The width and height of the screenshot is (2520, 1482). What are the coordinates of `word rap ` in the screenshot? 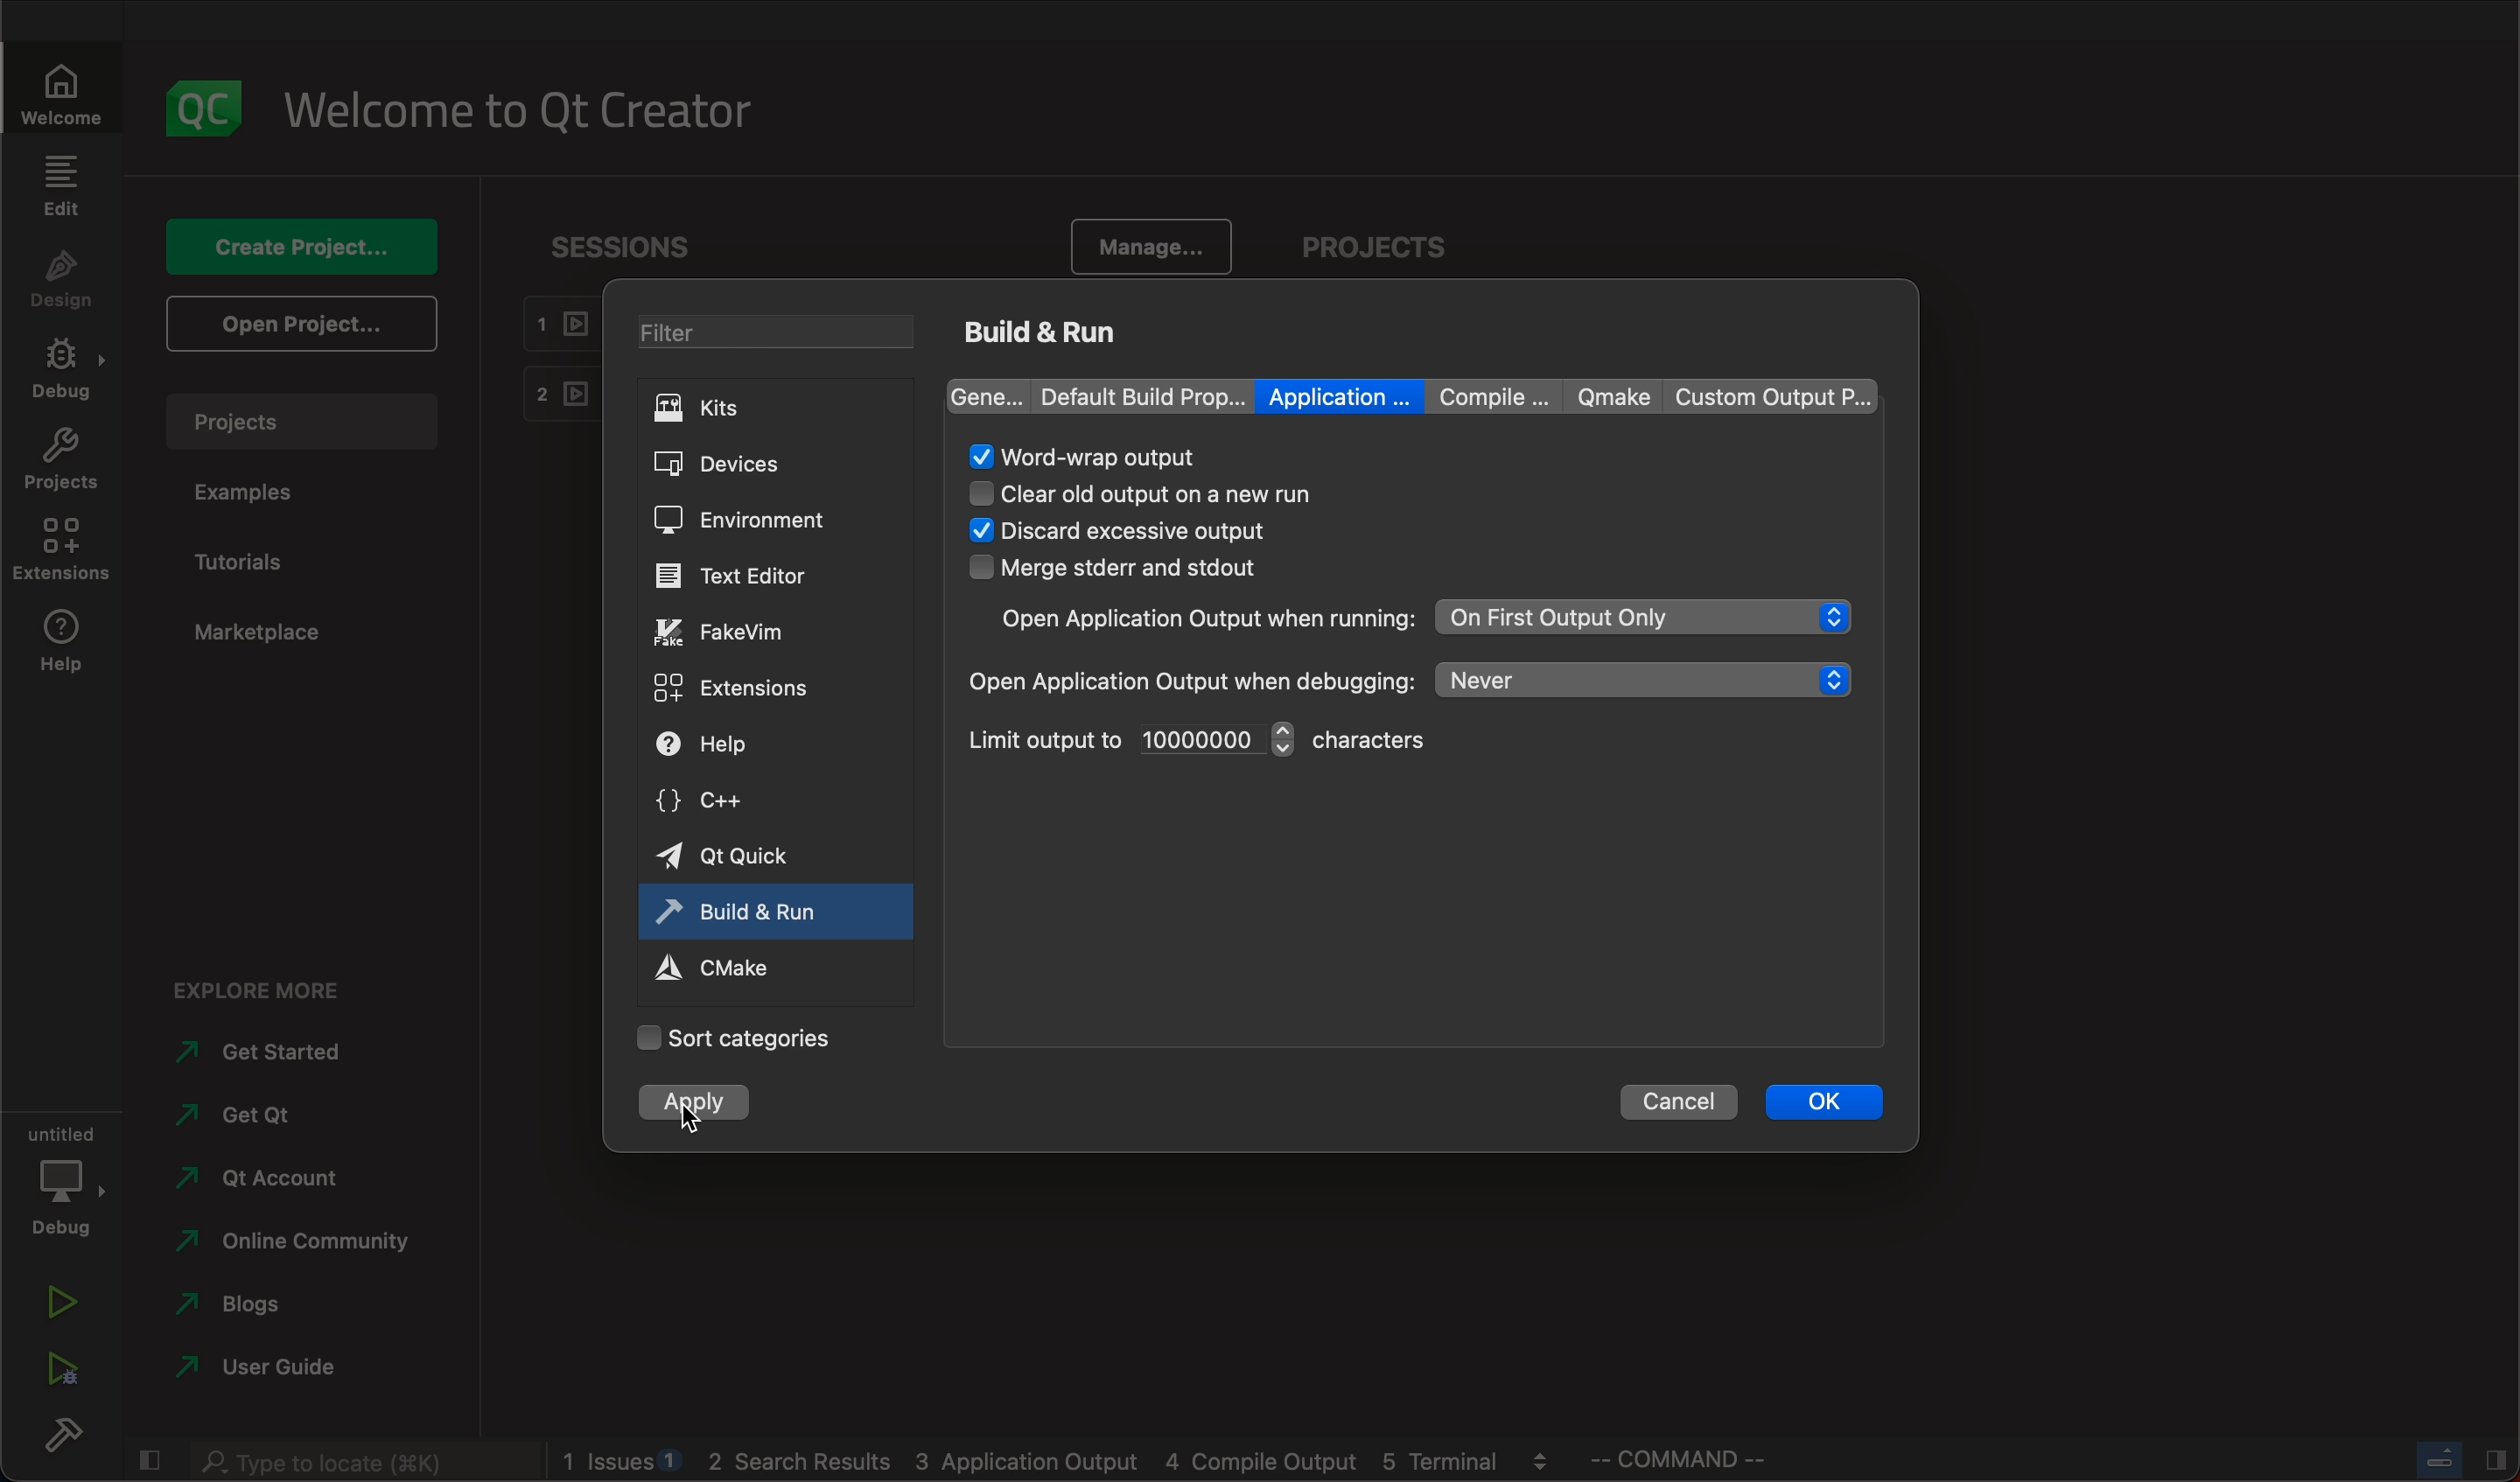 It's located at (1091, 457).